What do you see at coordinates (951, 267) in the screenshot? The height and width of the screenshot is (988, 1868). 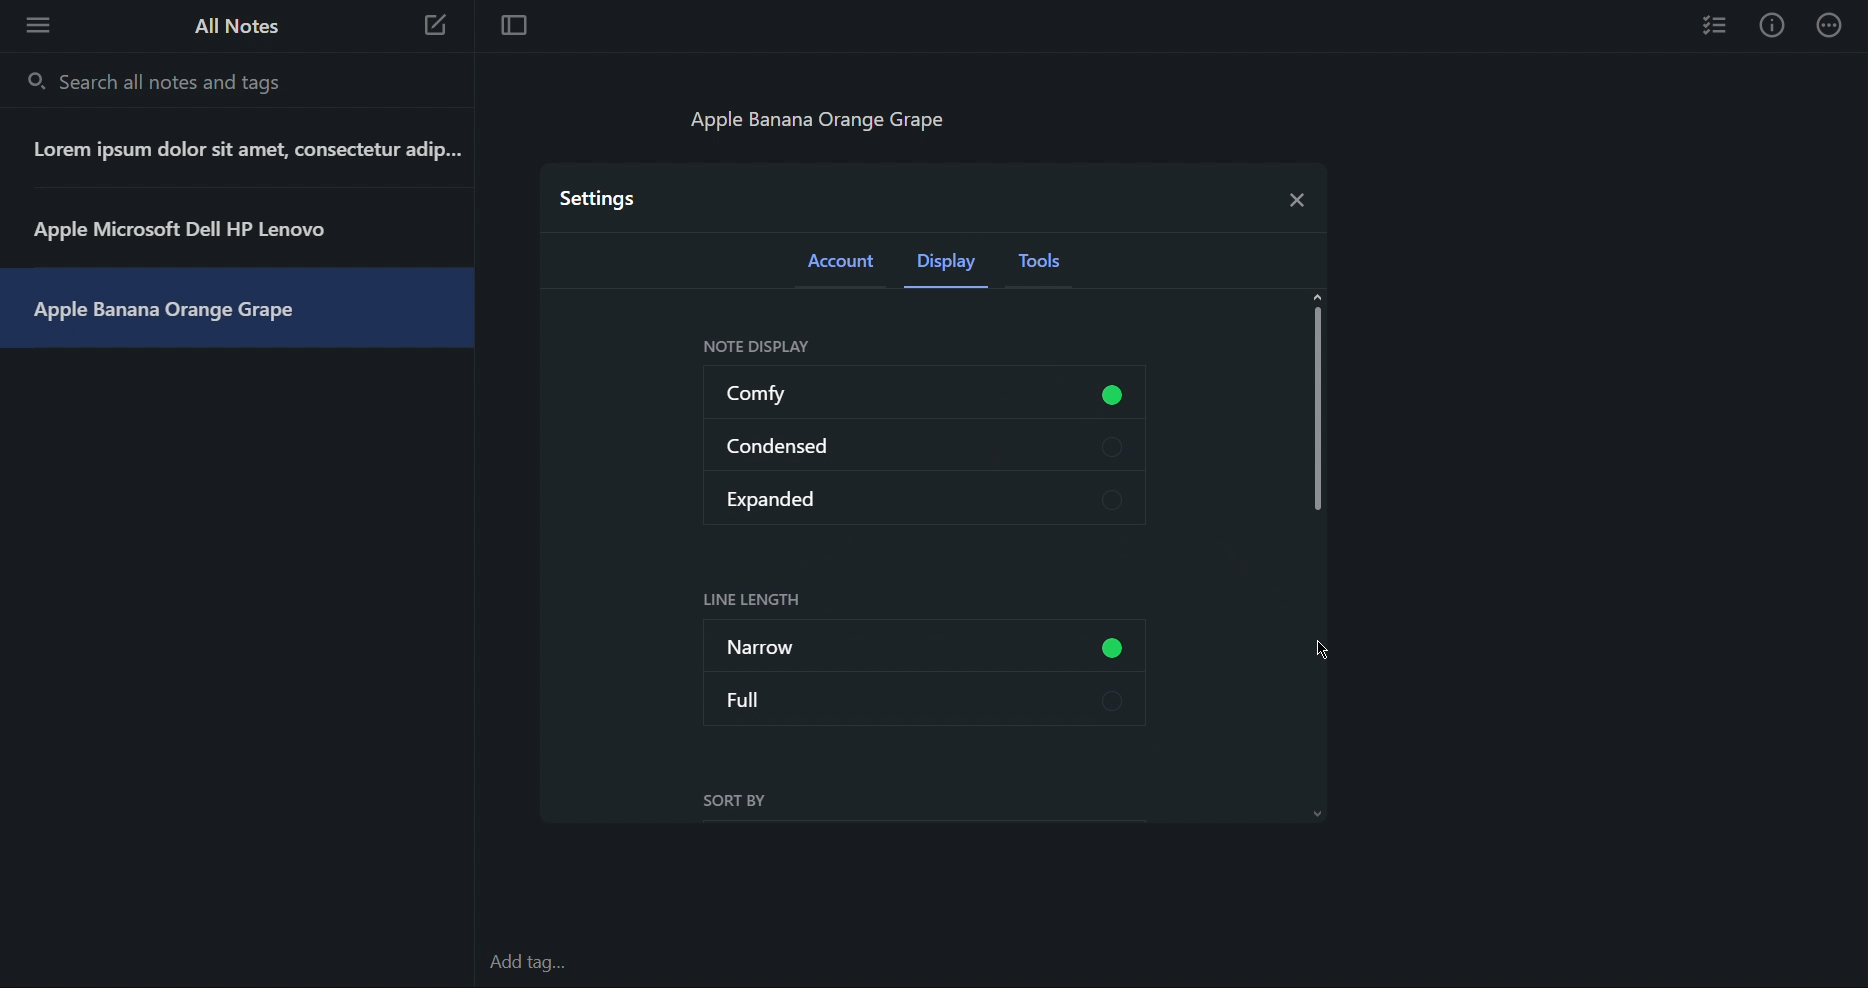 I see `Display` at bounding box center [951, 267].